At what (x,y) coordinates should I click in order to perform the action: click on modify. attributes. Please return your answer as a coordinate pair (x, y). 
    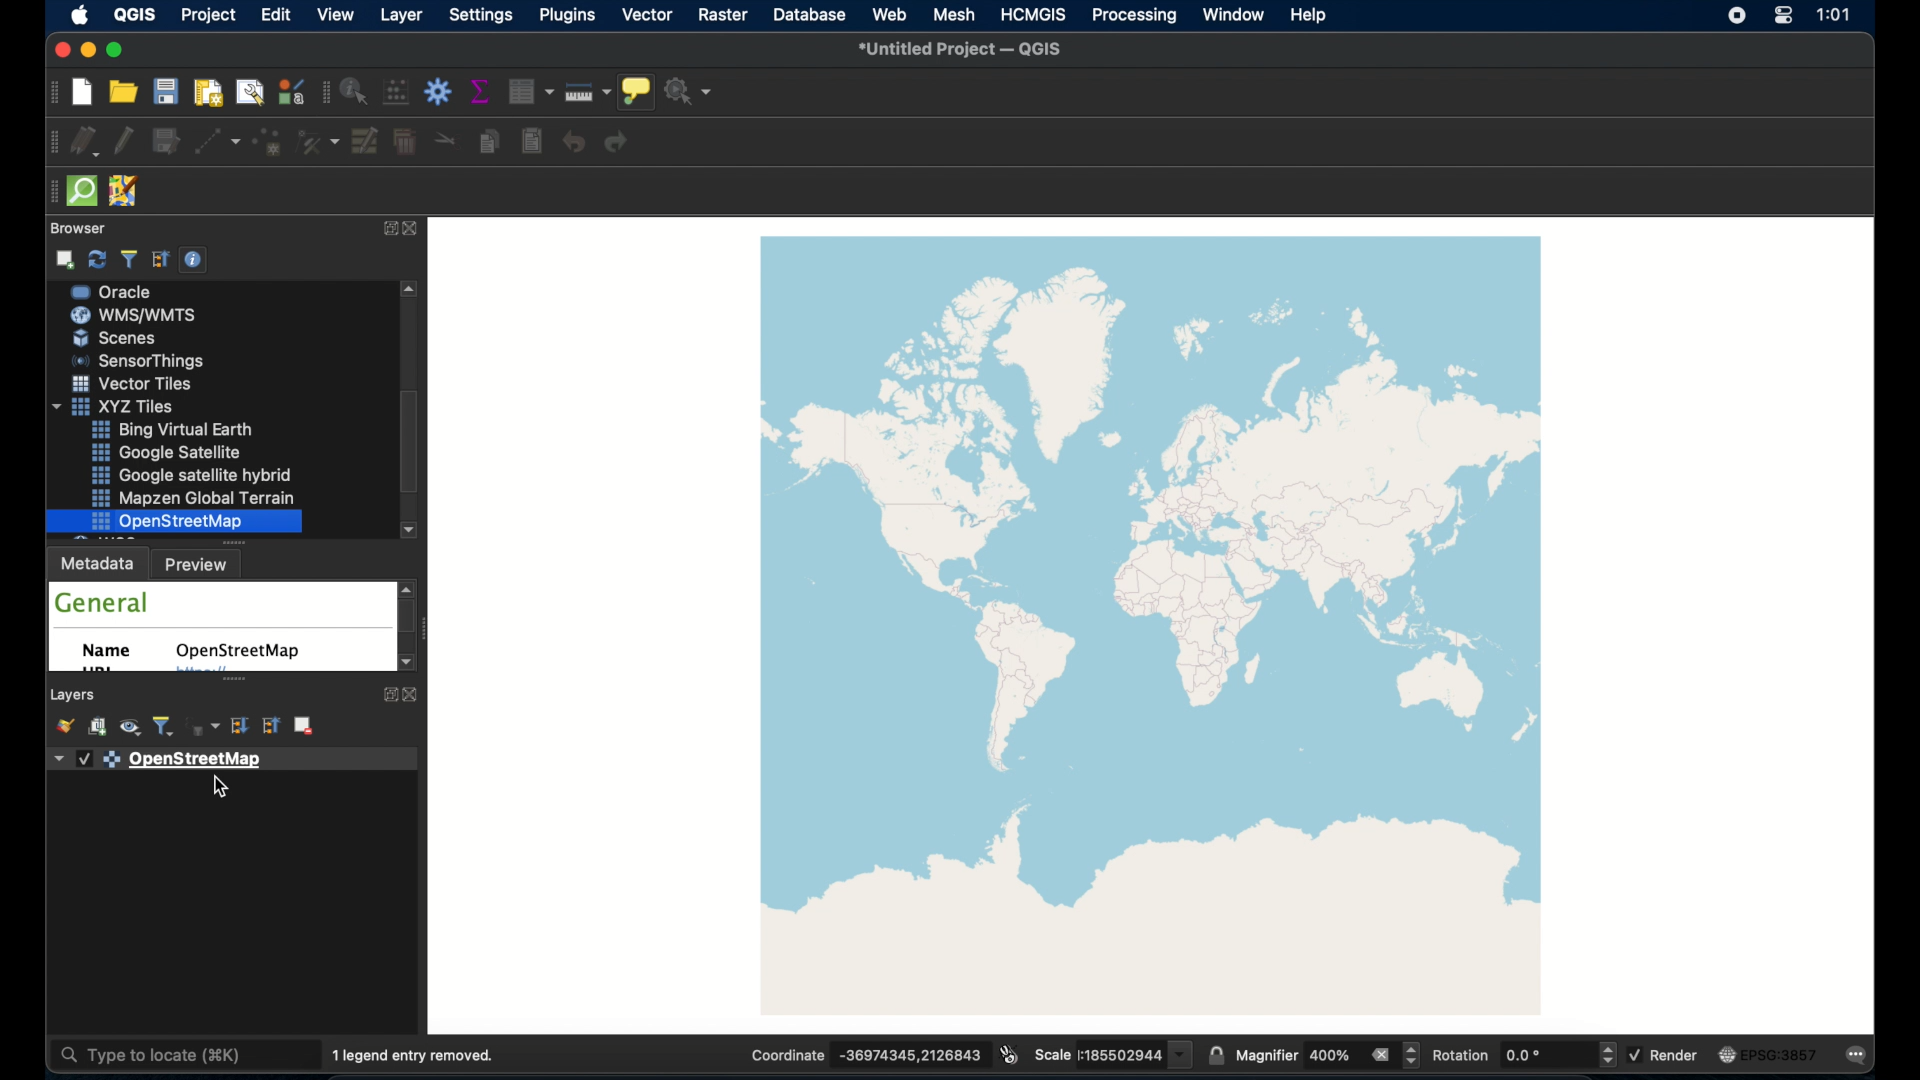
    Looking at the image, I should click on (366, 143).